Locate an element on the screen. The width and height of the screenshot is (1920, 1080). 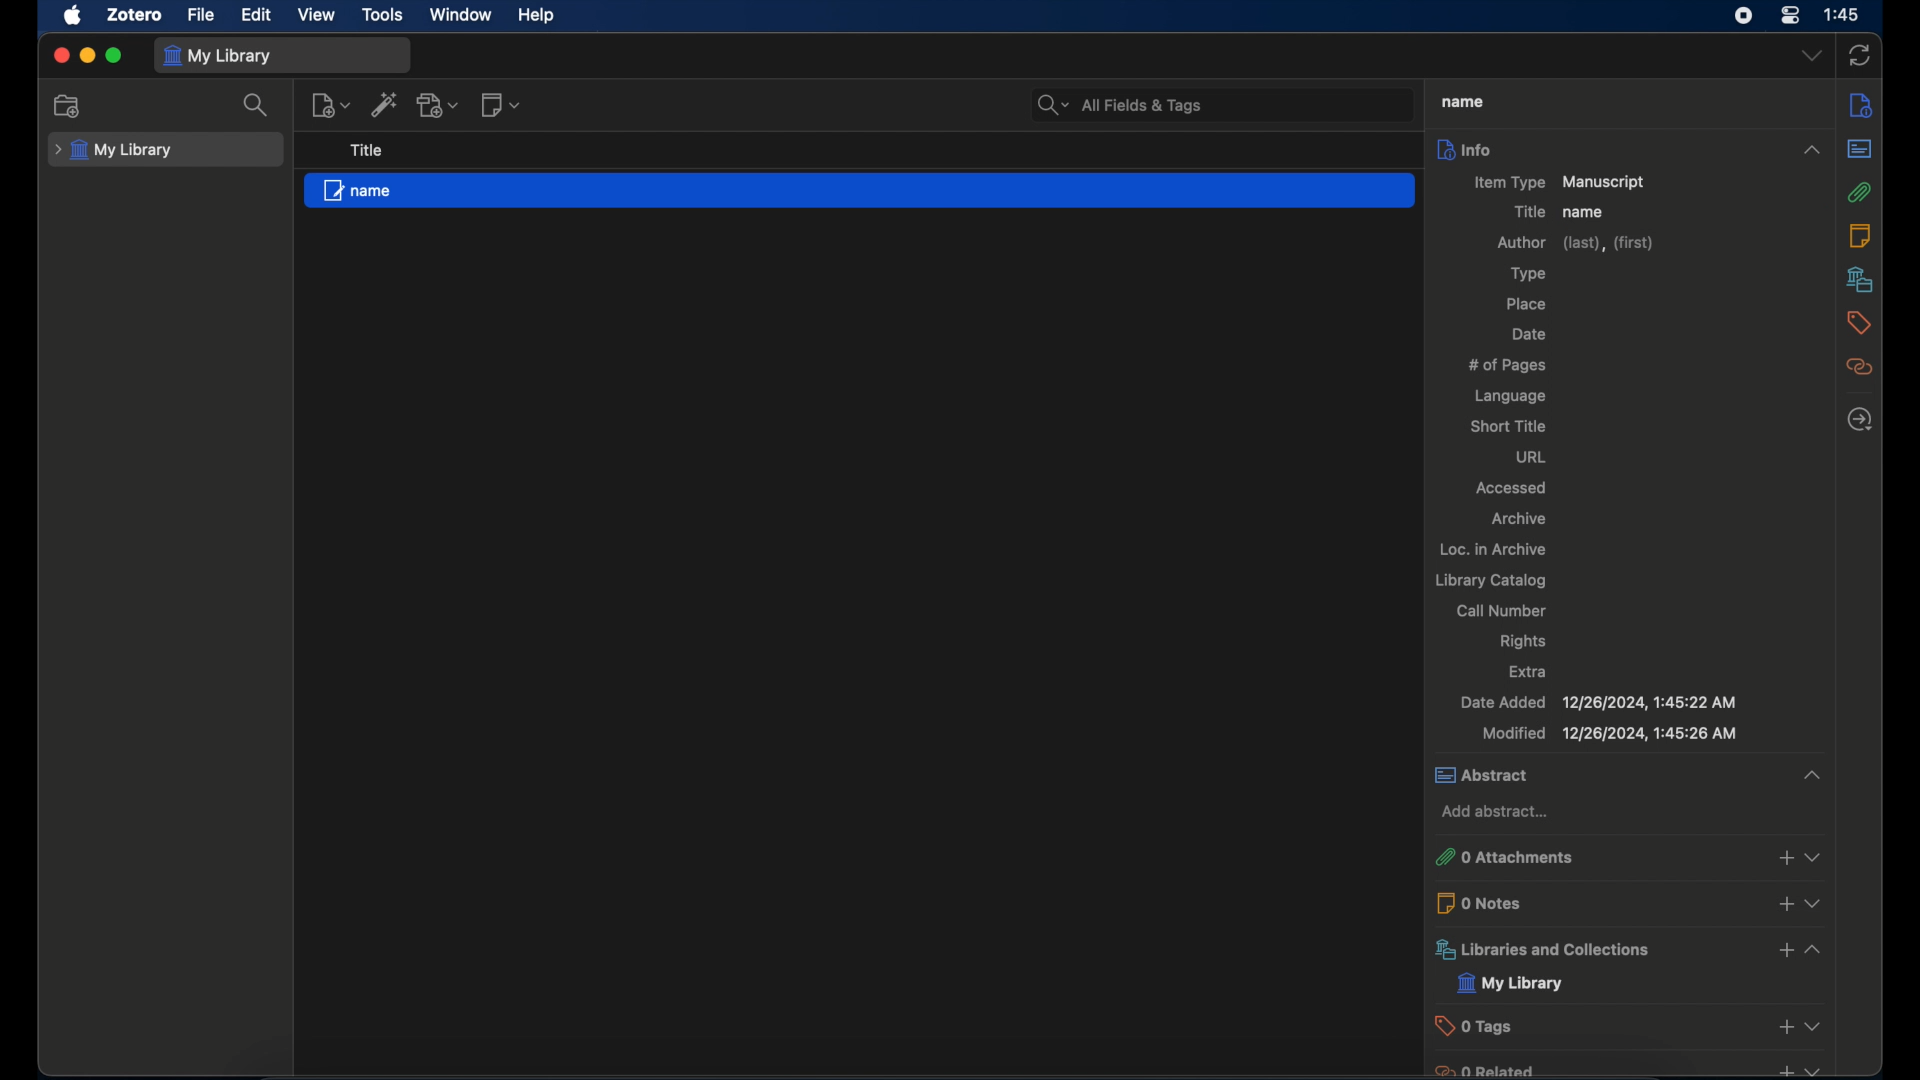
search is located at coordinates (257, 104).